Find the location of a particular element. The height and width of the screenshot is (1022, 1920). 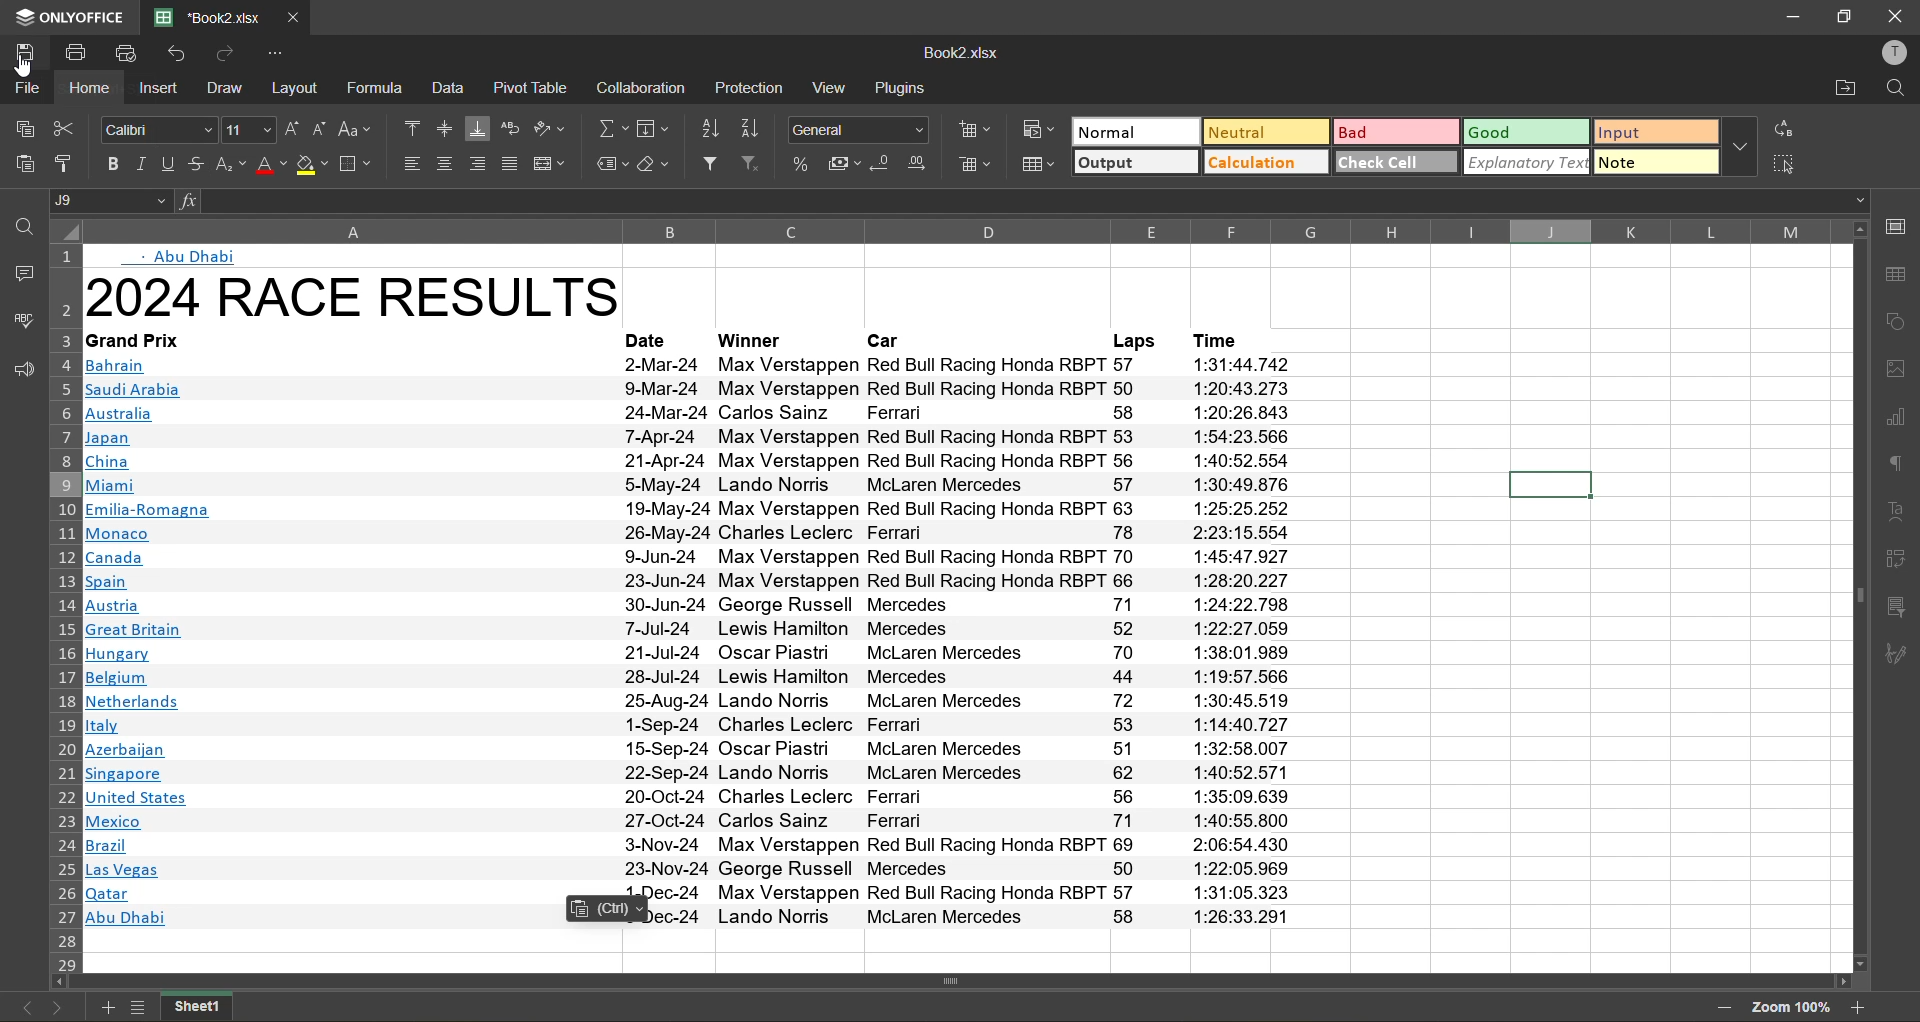

text info is located at coordinates (692, 438).